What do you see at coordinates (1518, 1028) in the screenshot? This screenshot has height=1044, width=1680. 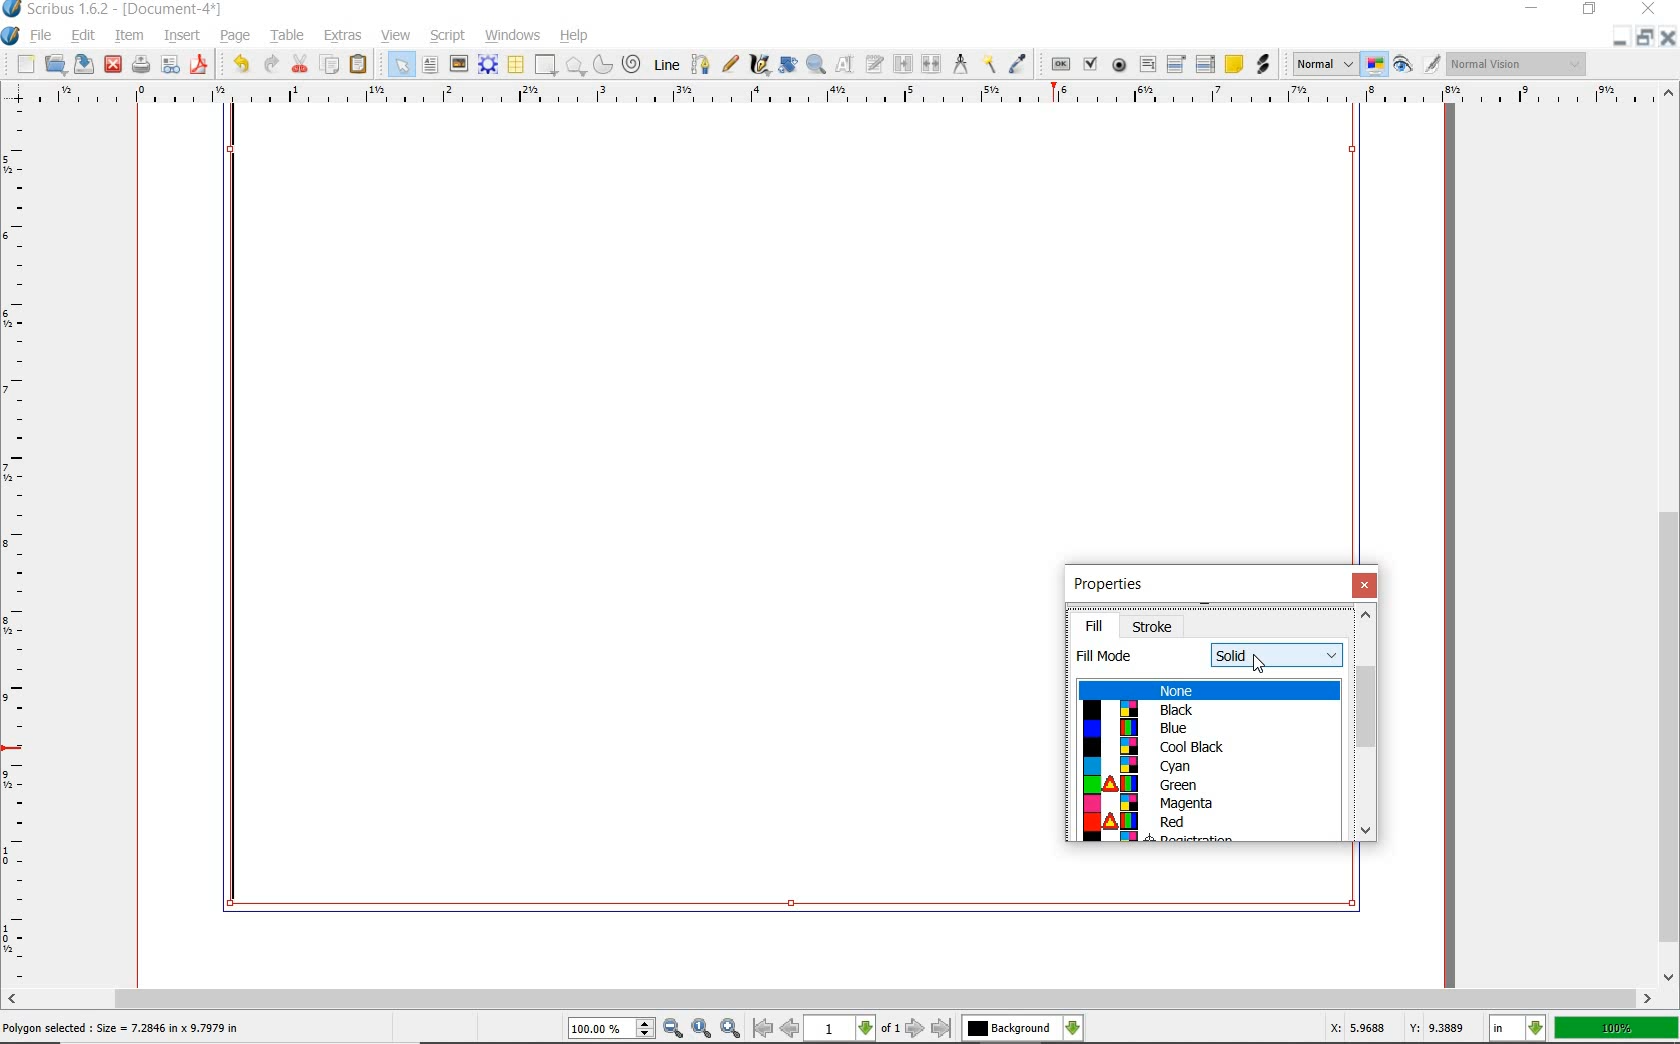 I see `in` at bounding box center [1518, 1028].